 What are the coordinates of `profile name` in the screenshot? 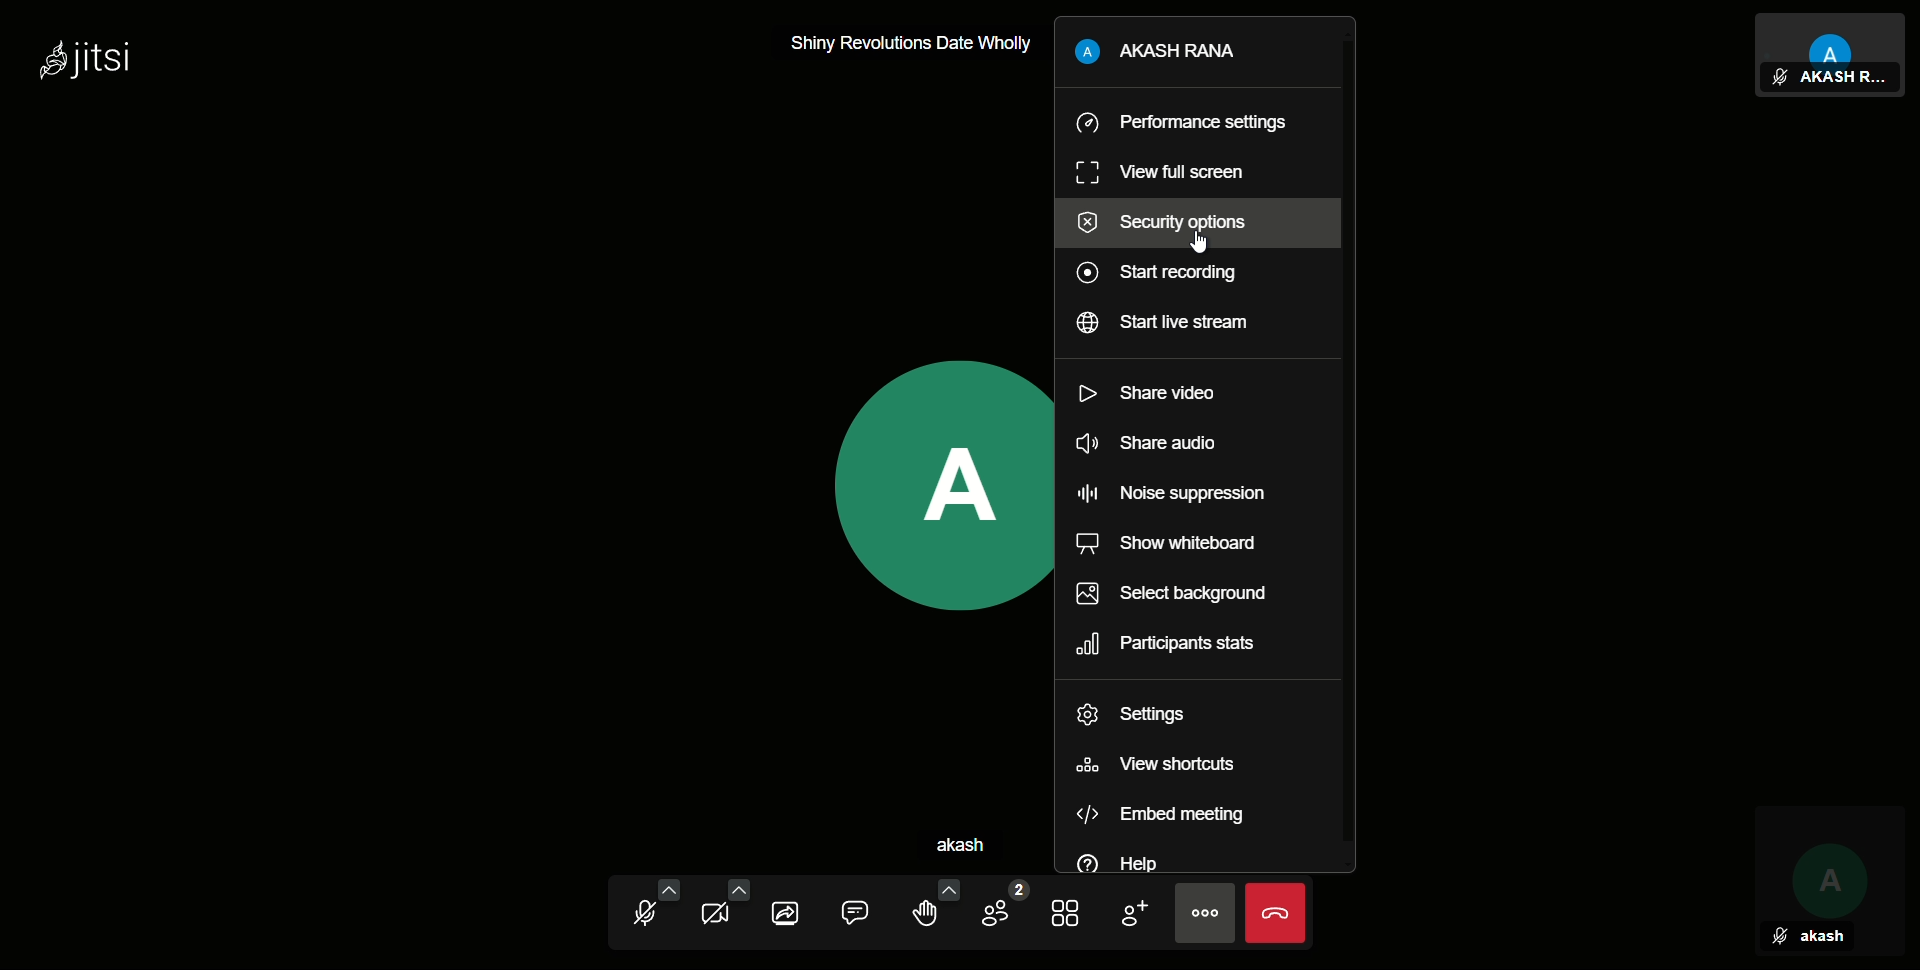 It's located at (1157, 54).